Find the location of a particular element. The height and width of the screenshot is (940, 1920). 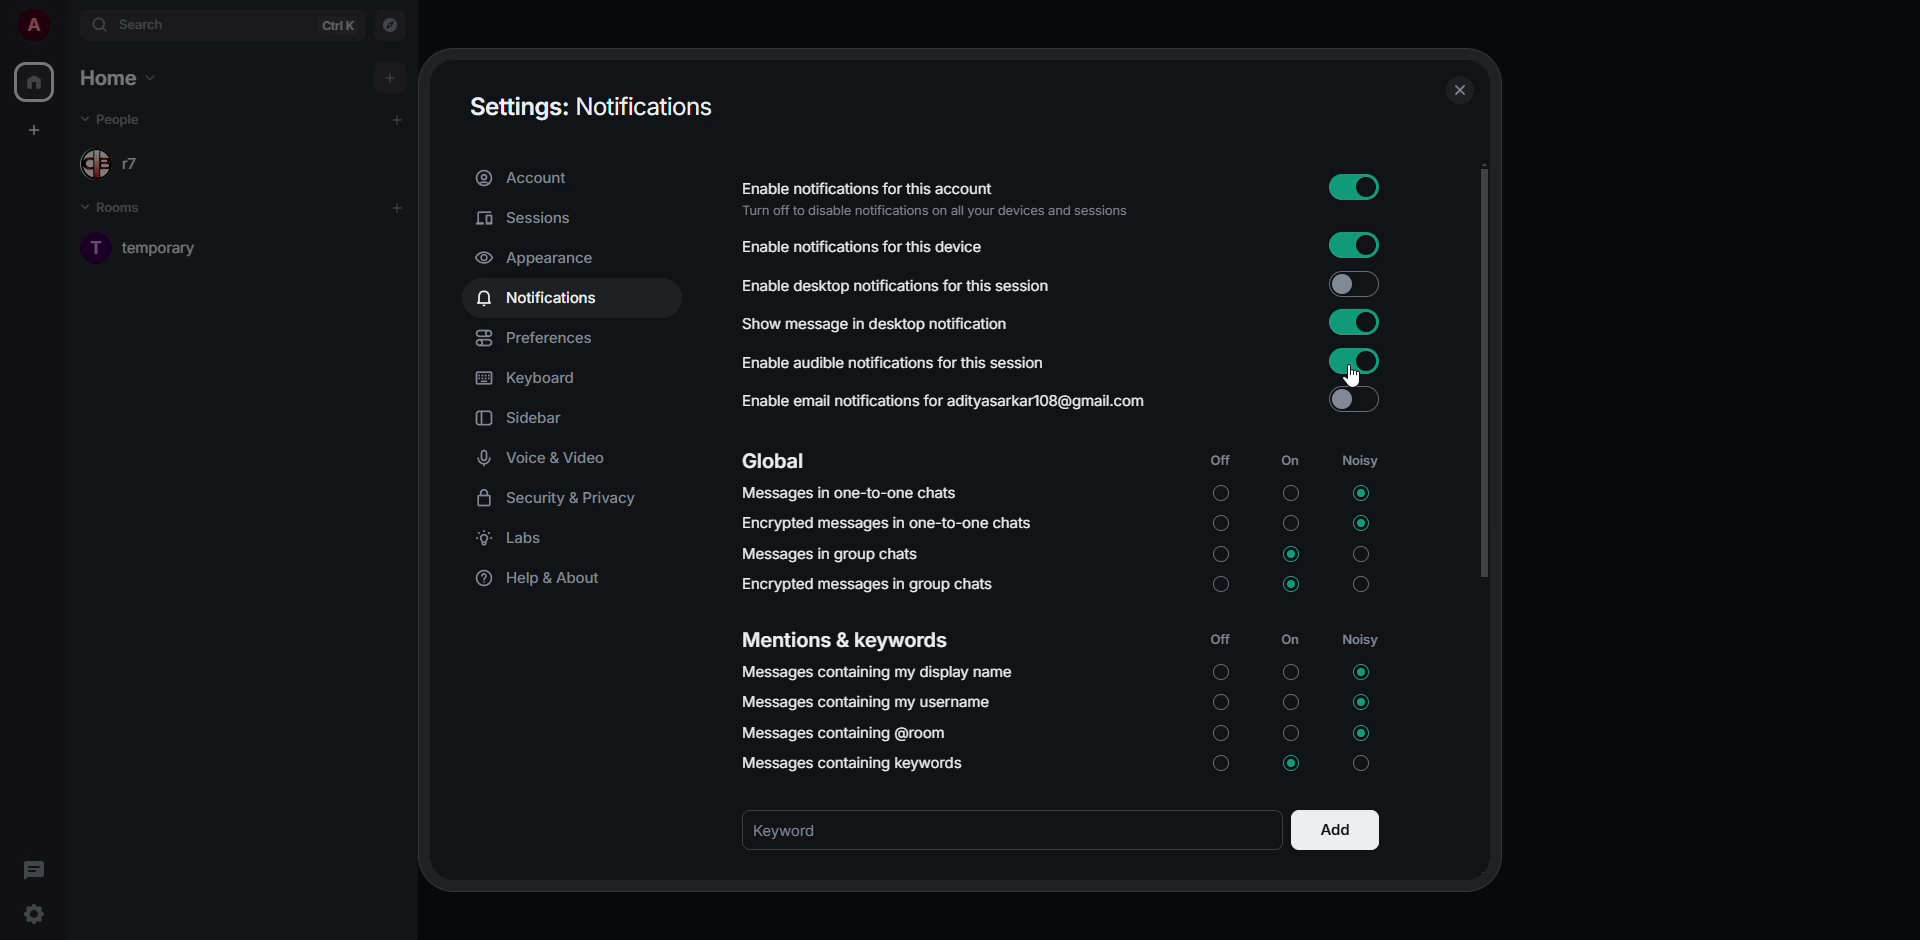

preferences is located at coordinates (538, 340).